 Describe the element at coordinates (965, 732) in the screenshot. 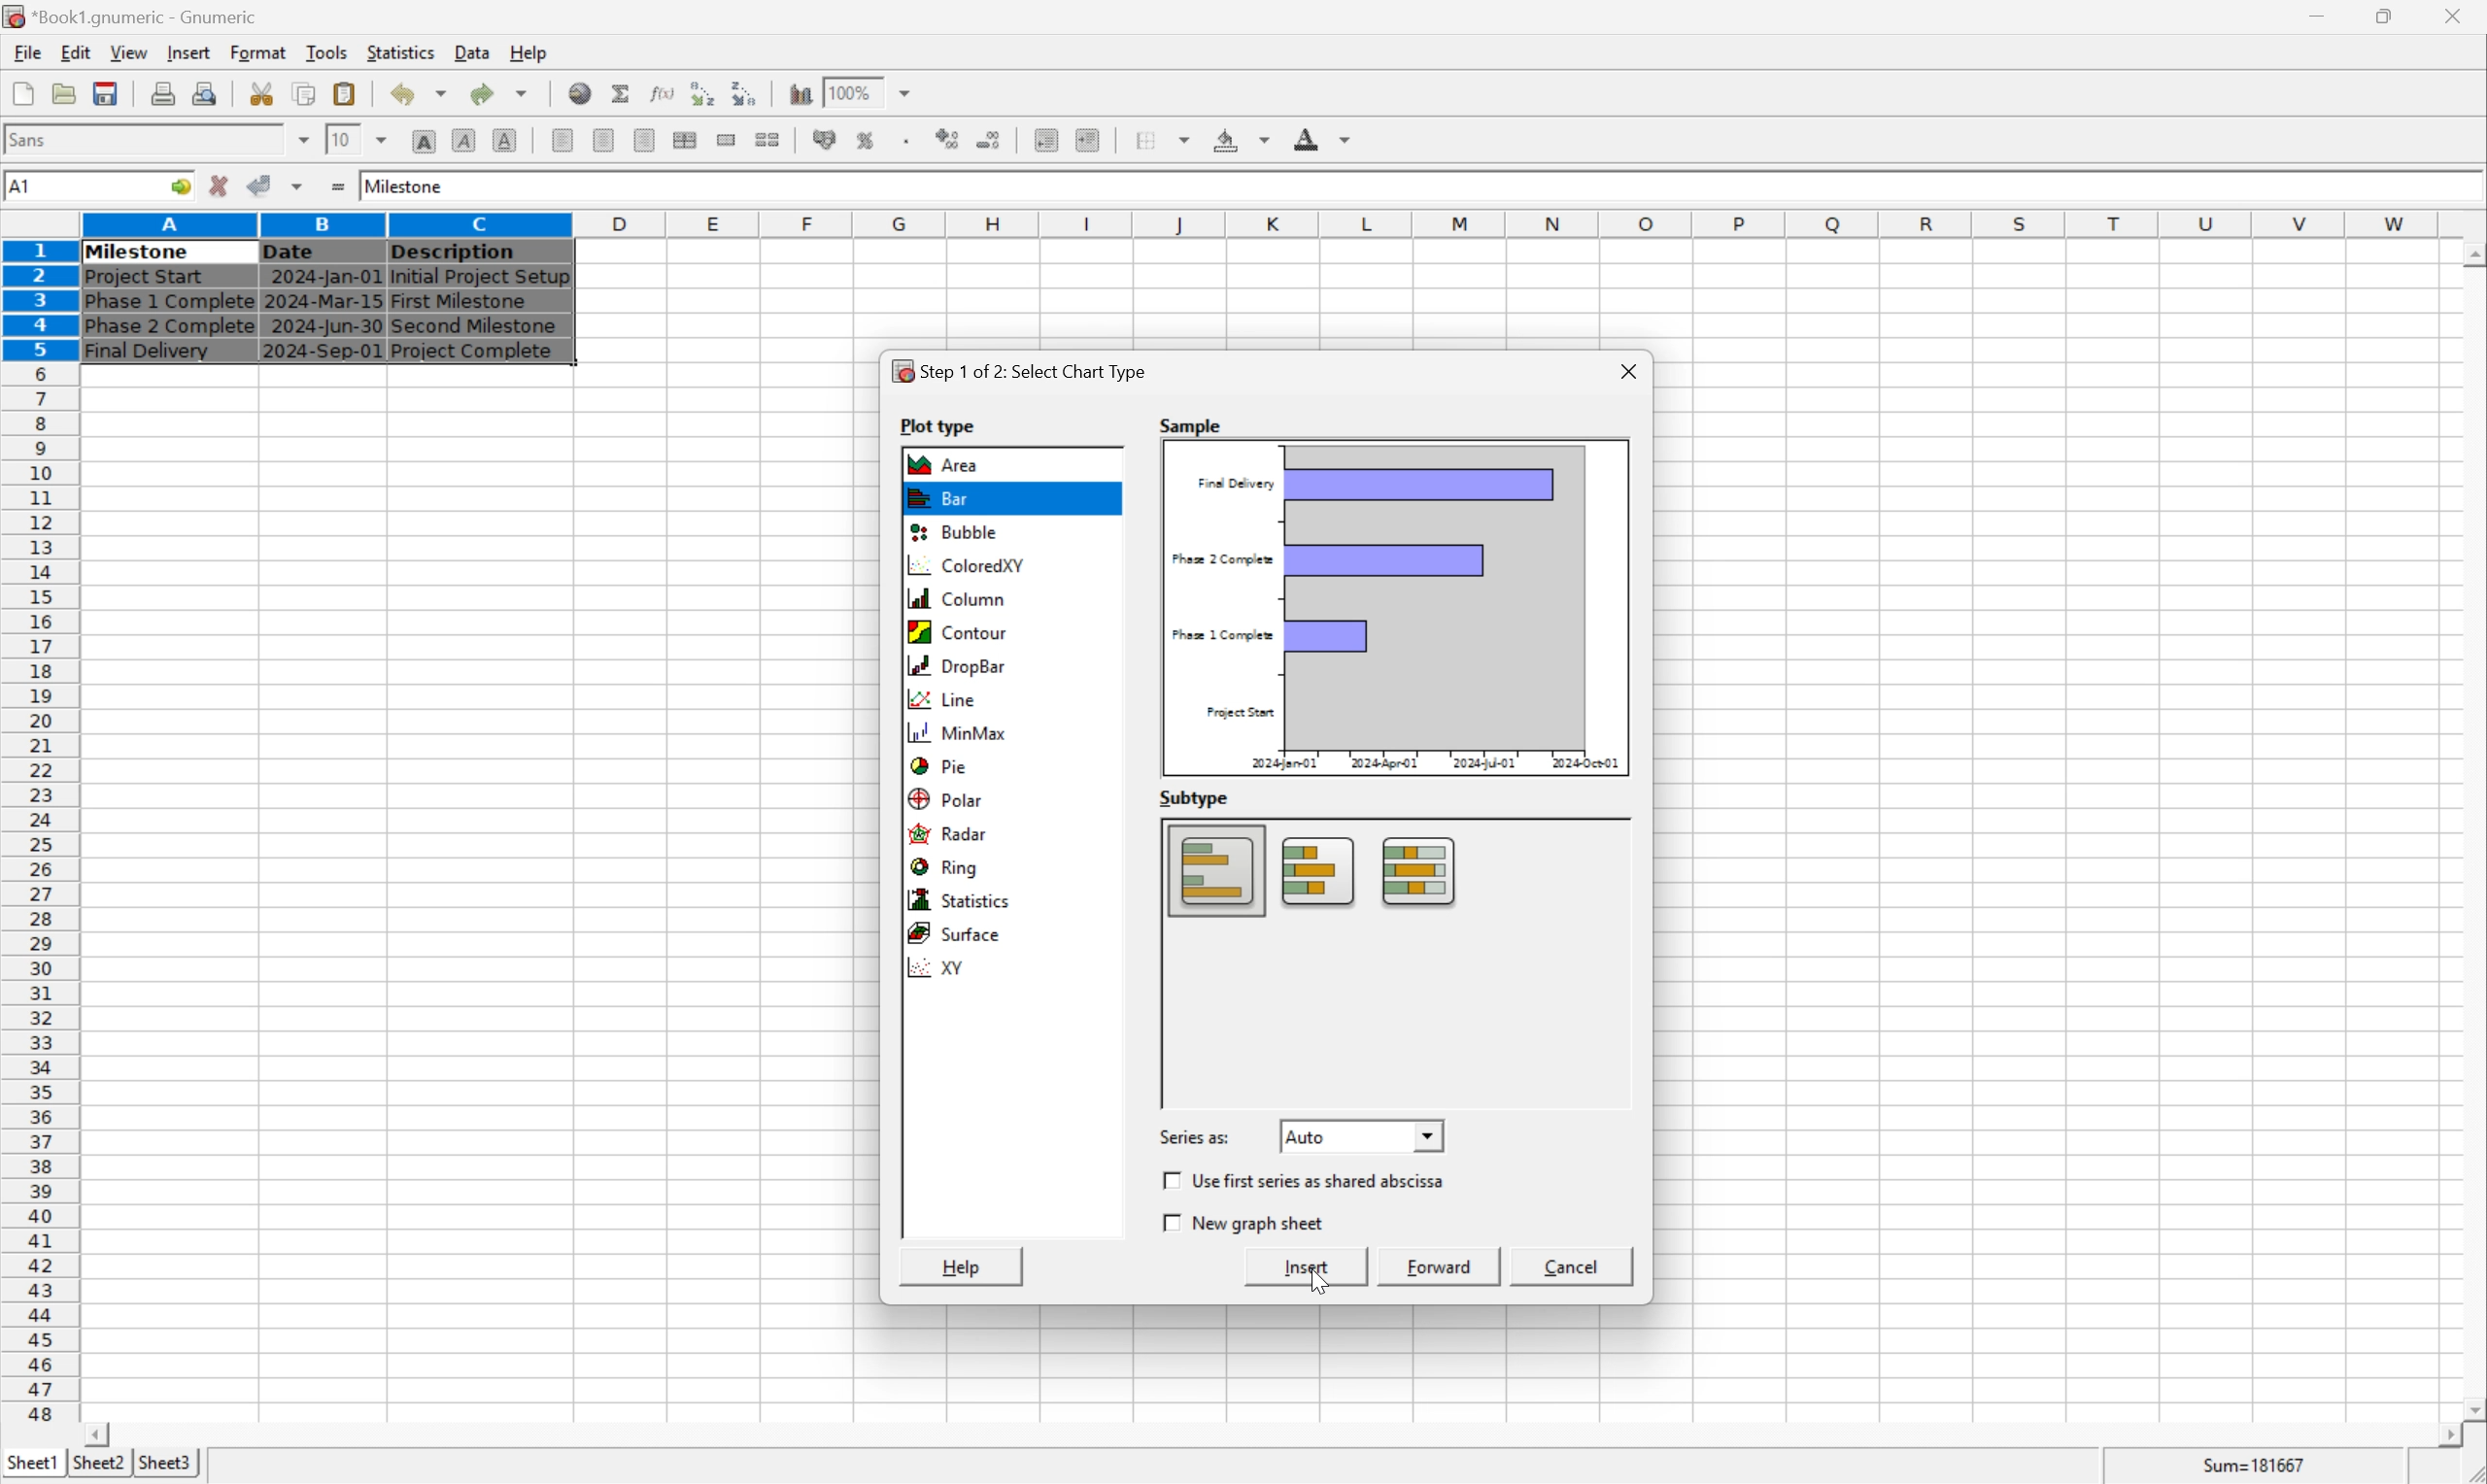

I see `minmax` at that location.